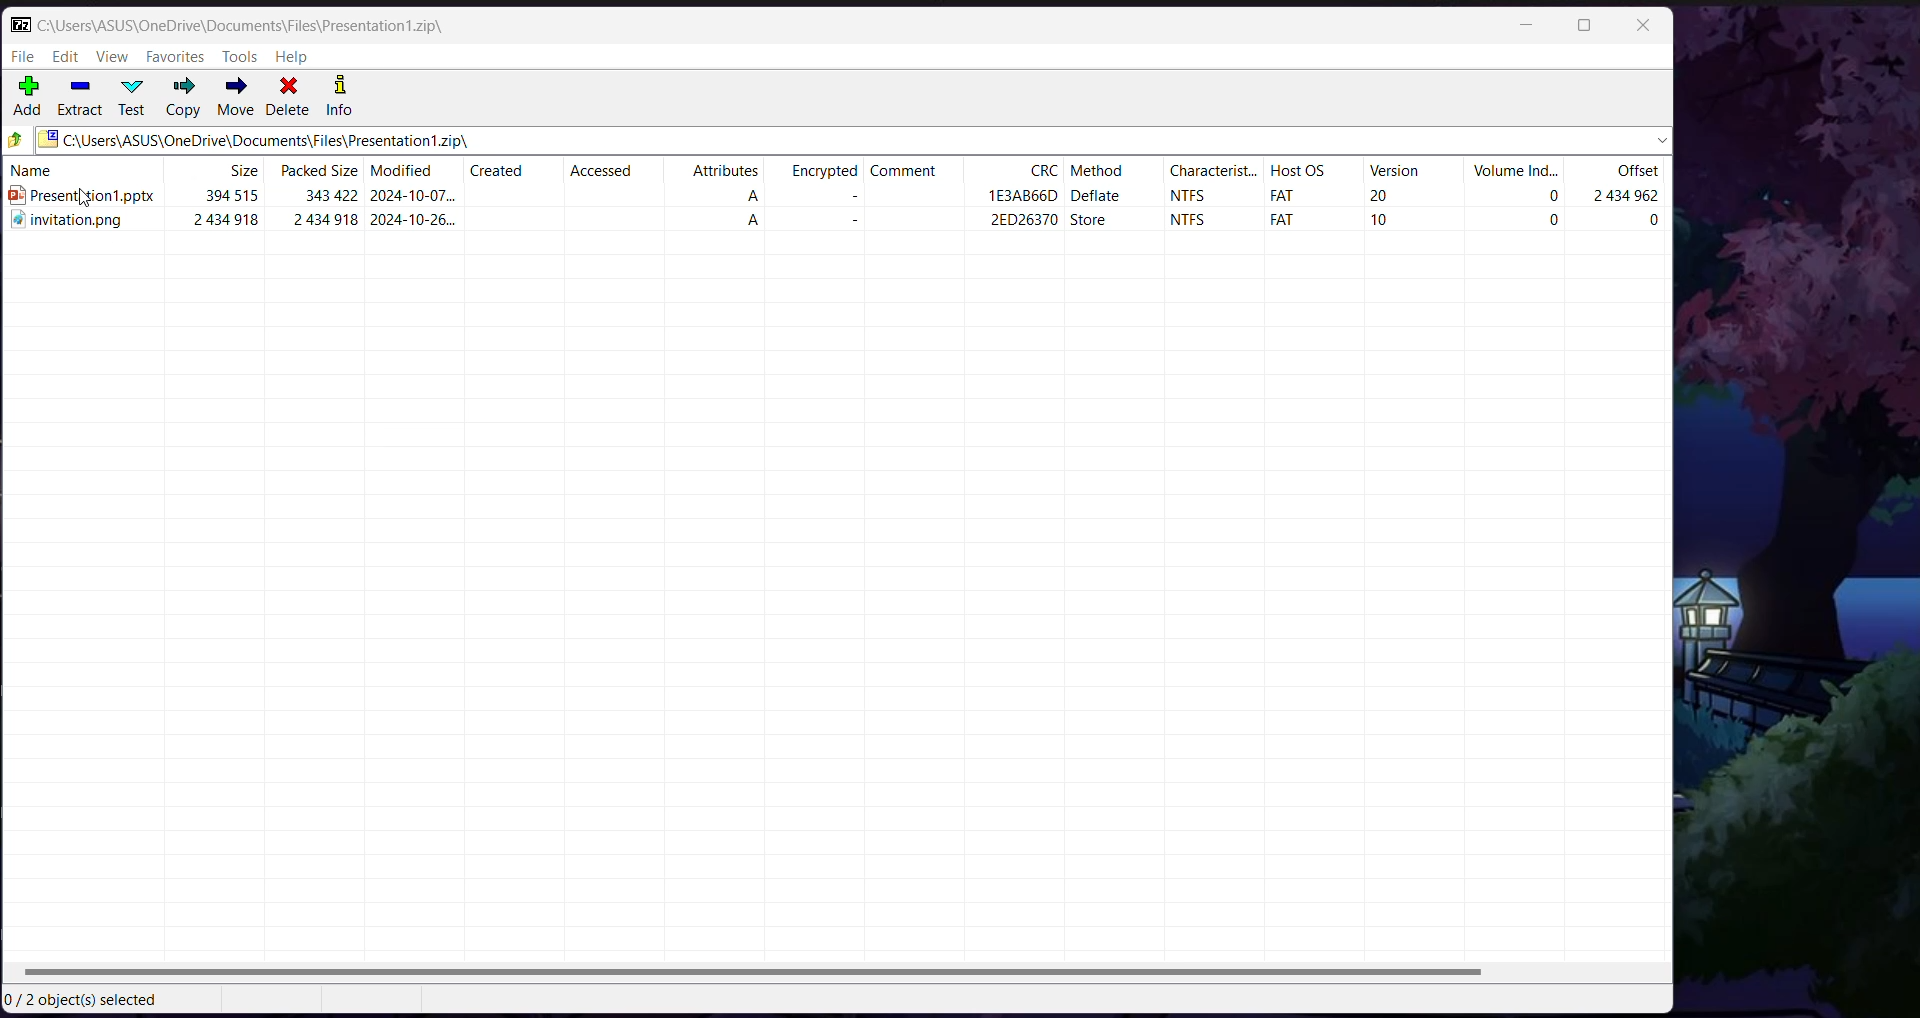 Image resolution: width=1920 pixels, height=1018 pixels. Describe the element at coordinates (16, 140) in the screenshot. I see `Move Up one level` at that location.